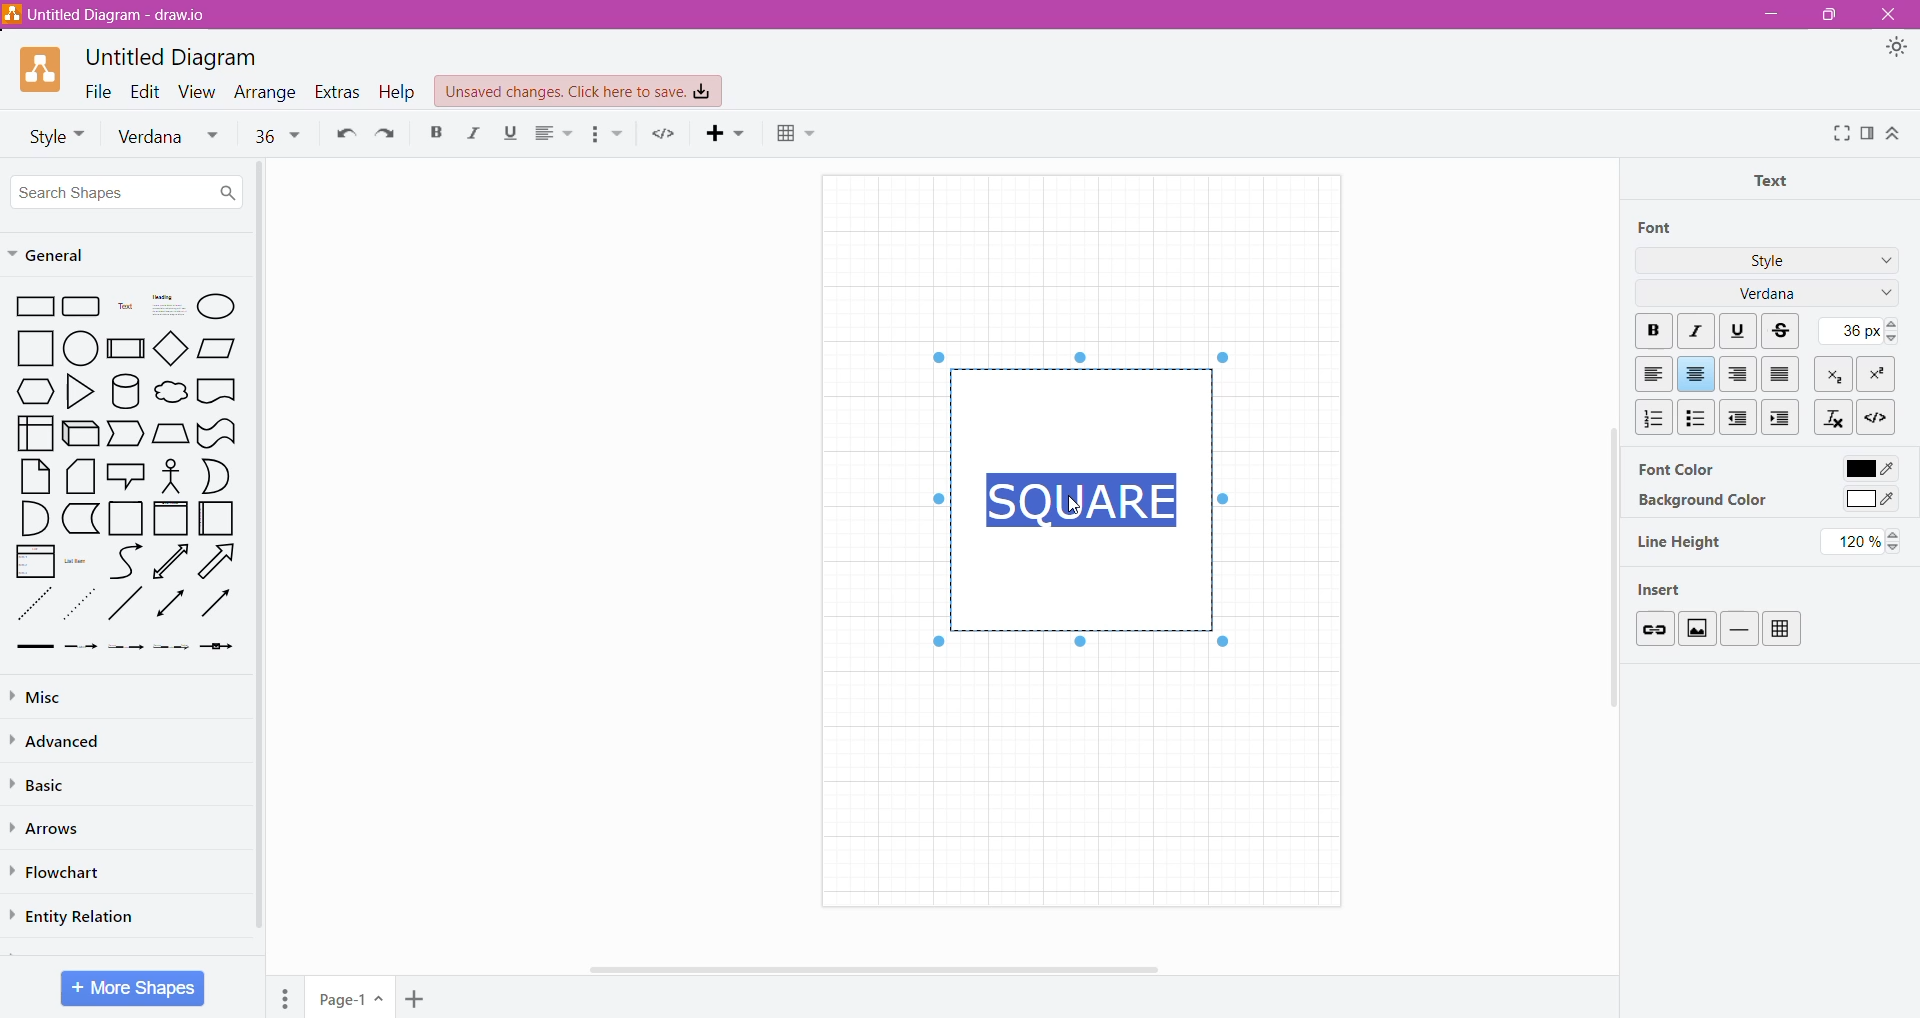 The image size is (1920, 1018). Describe the element at coordinates (80, 432) in the screenshot. I see `3D Rectangle` at that location.